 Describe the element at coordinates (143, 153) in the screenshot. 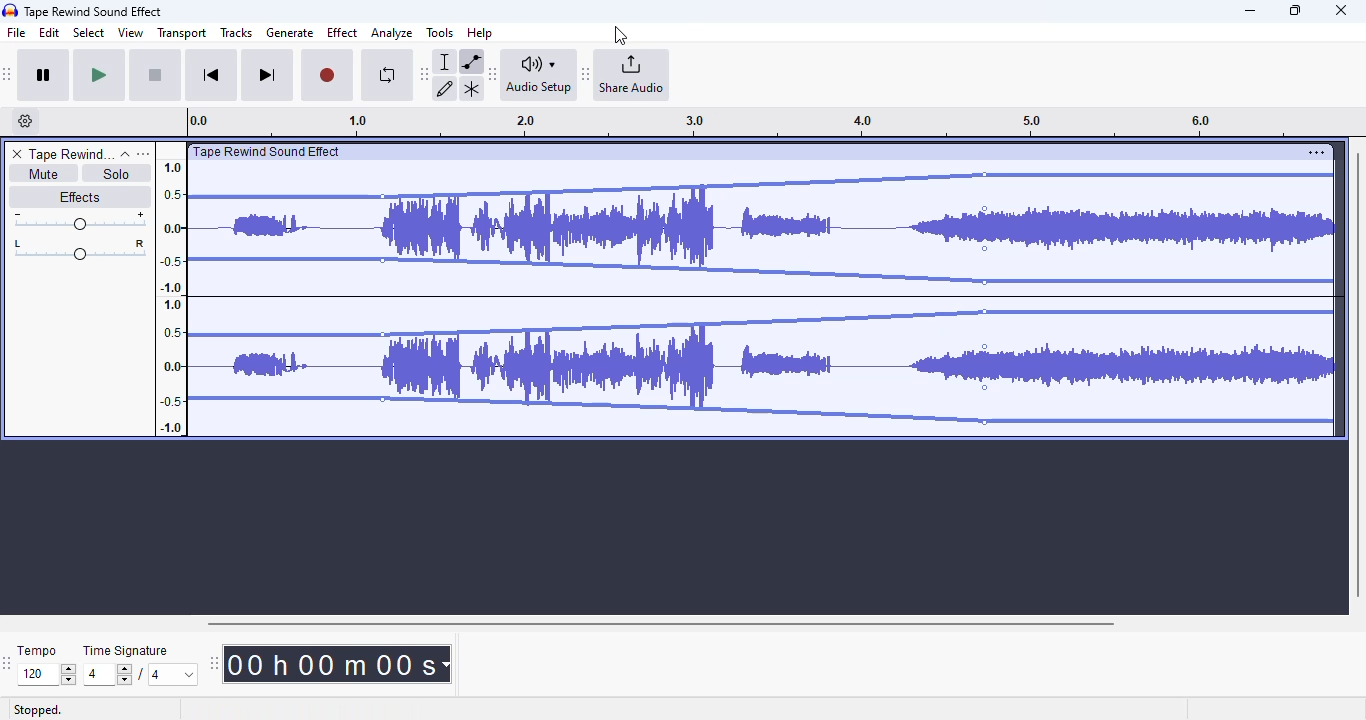

I see `open menu` at that location.